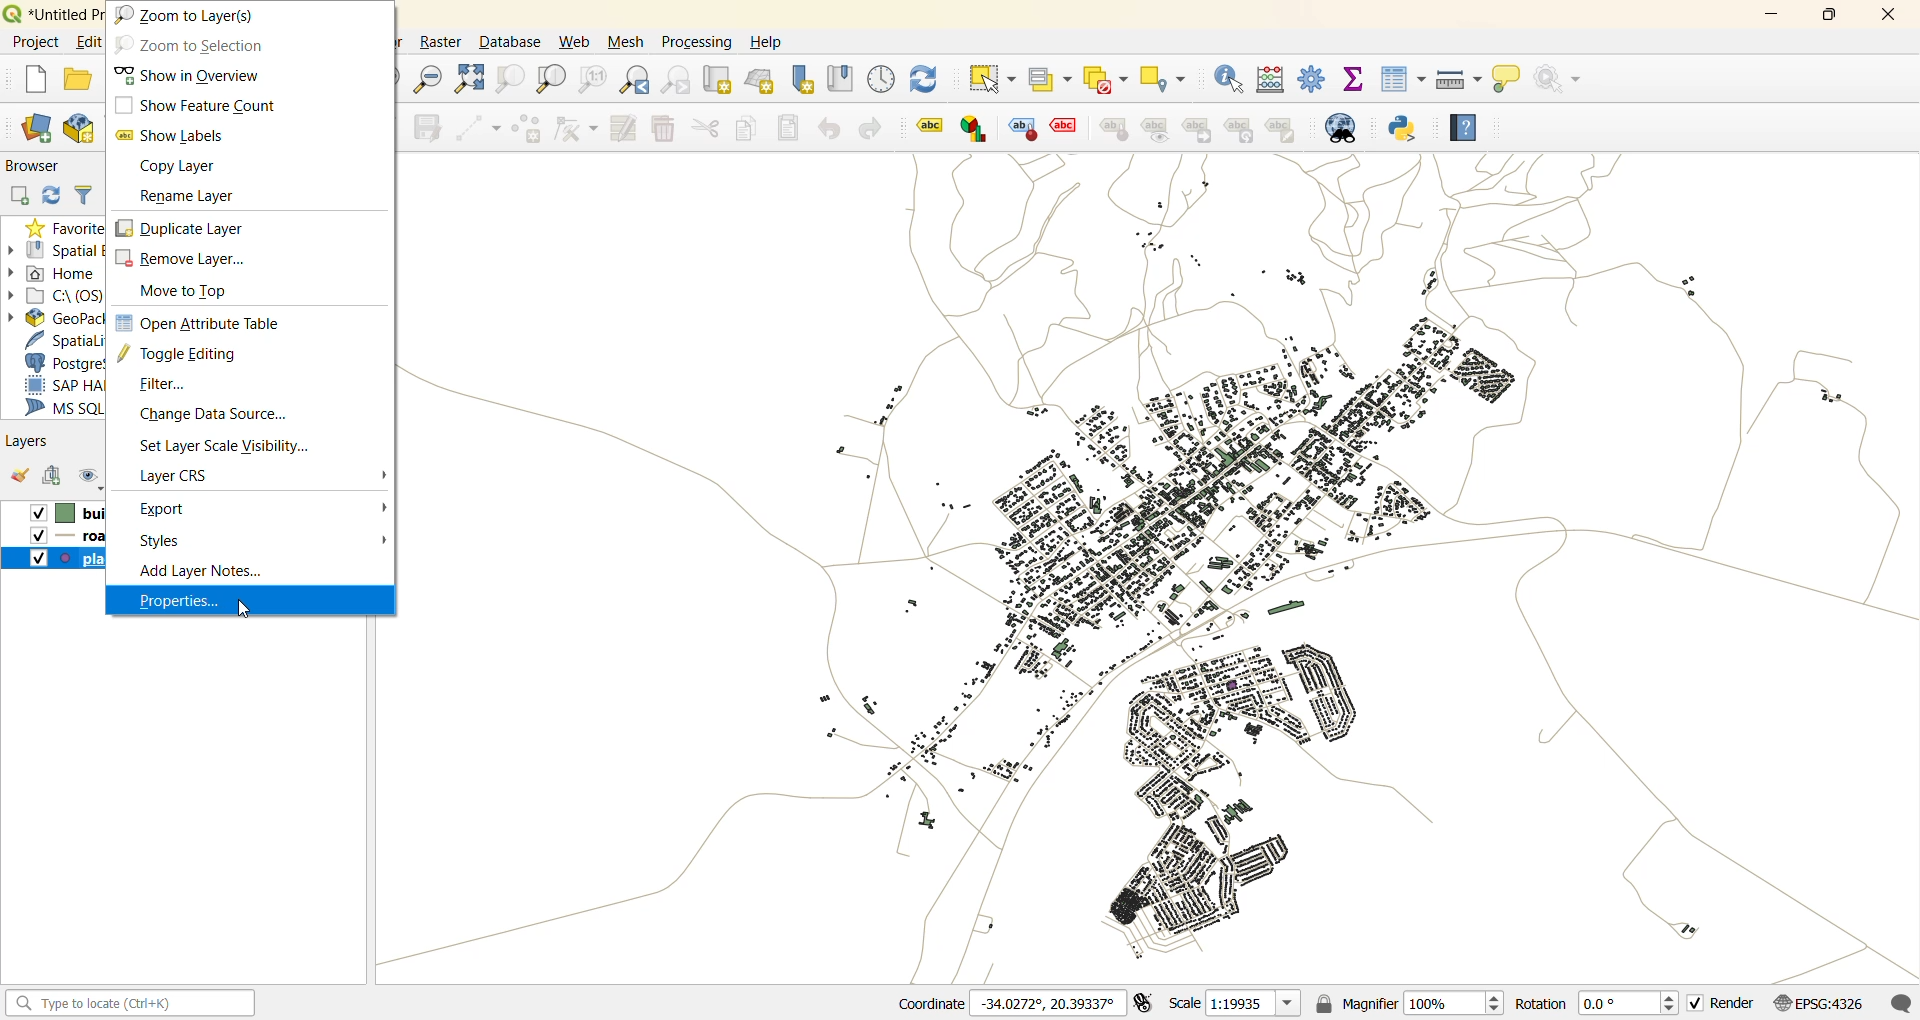 The image size is (1920, 1020). What do you see at coordinates (1597, 1002) in the screenshot?
I see `rotation` at bounding box center [1597, 1002].